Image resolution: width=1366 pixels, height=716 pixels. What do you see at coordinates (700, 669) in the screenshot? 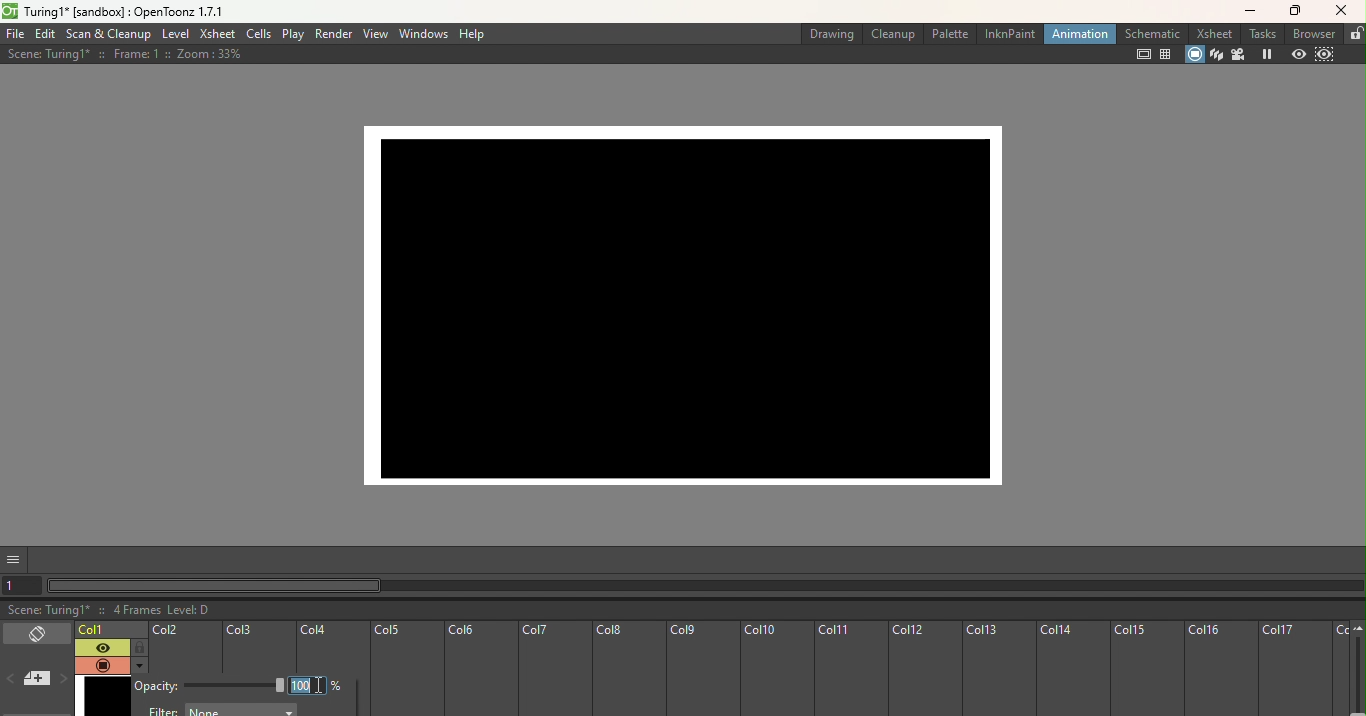
I see `Col9` at bounding box center [700, 669].